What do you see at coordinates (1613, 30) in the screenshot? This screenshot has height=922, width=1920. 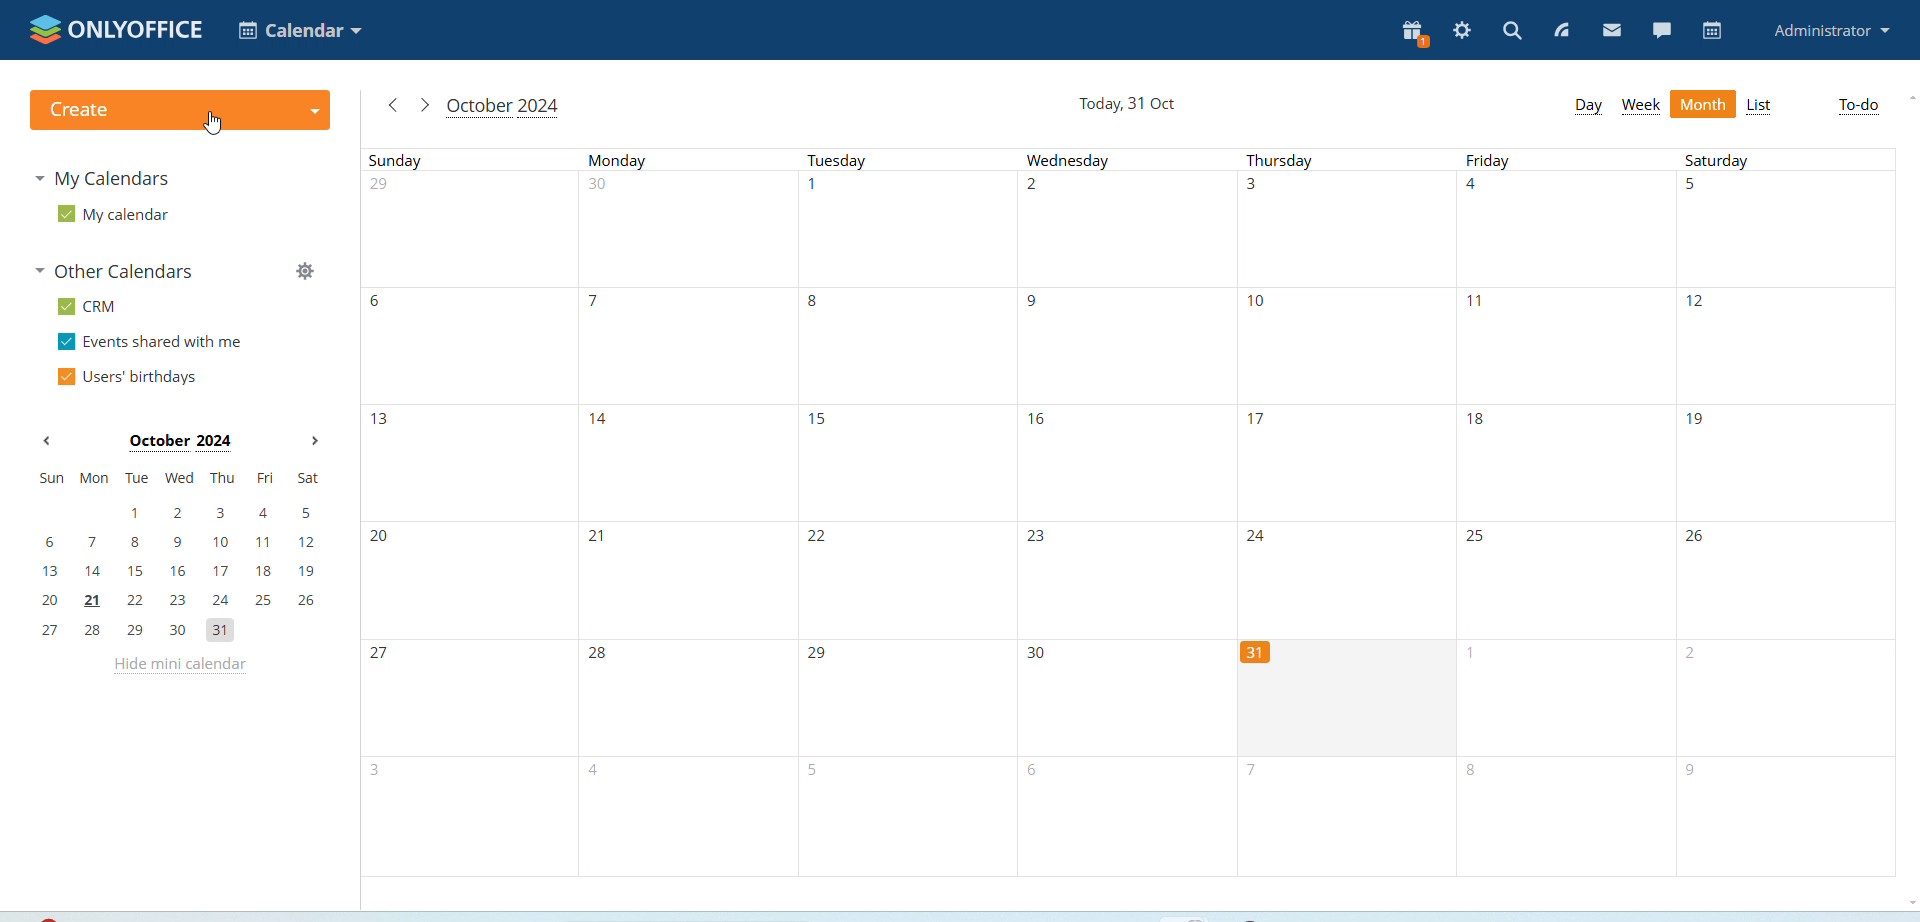 I see `mail` at bounding box center [1613, 30].